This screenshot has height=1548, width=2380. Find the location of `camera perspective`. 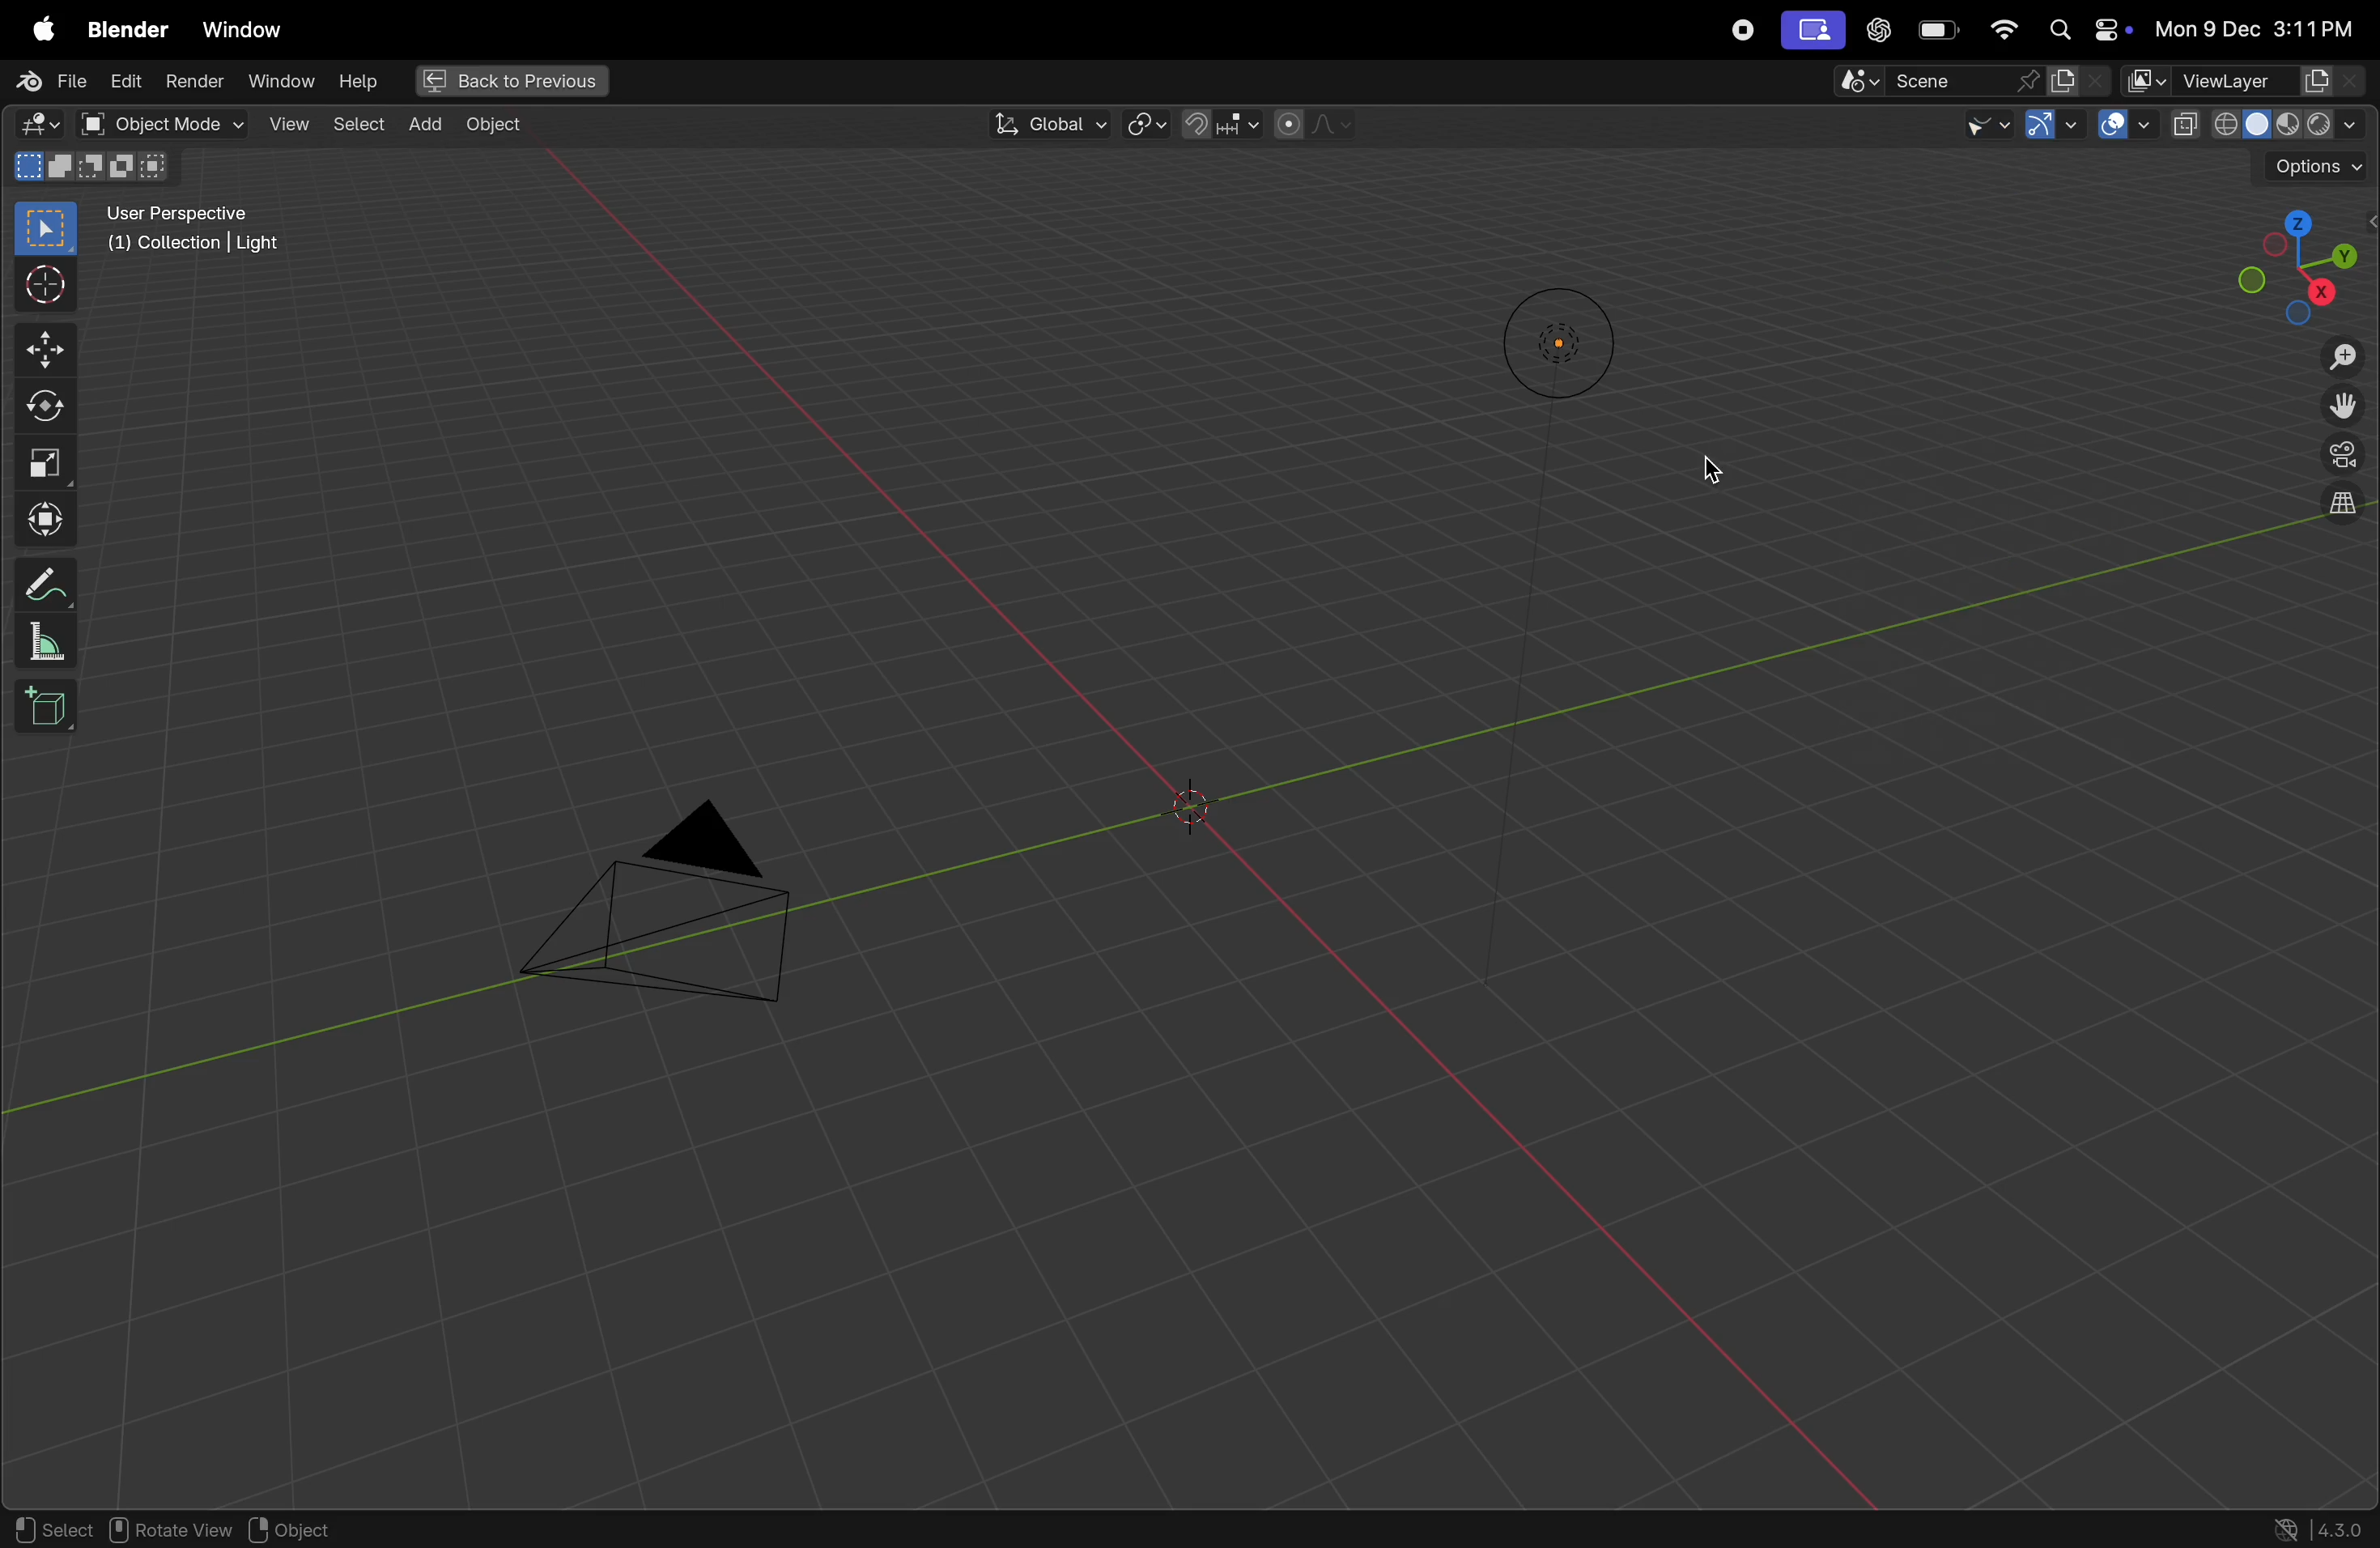

camera perspective is located at coordinates (2340, 457).